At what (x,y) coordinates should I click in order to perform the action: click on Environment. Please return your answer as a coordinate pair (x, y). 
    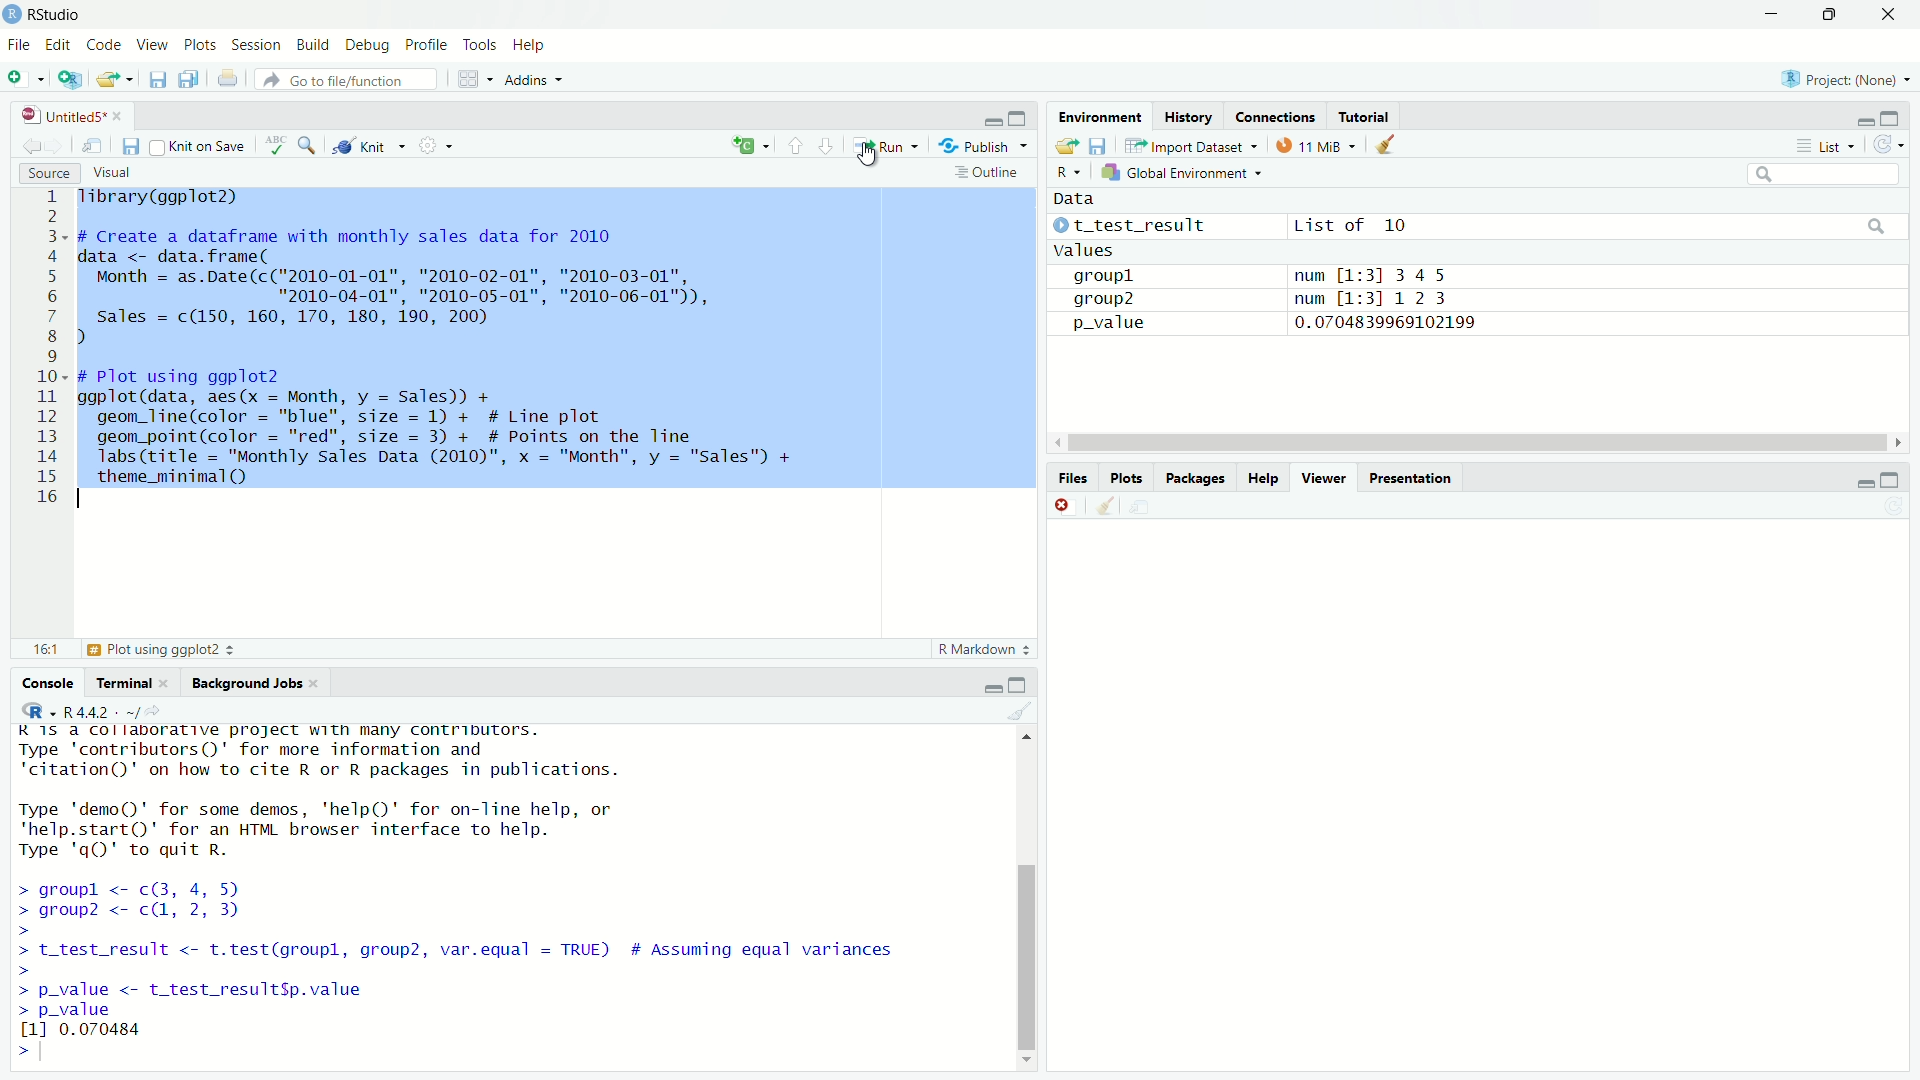
    Looking at the image, I should click on (1095, 114).